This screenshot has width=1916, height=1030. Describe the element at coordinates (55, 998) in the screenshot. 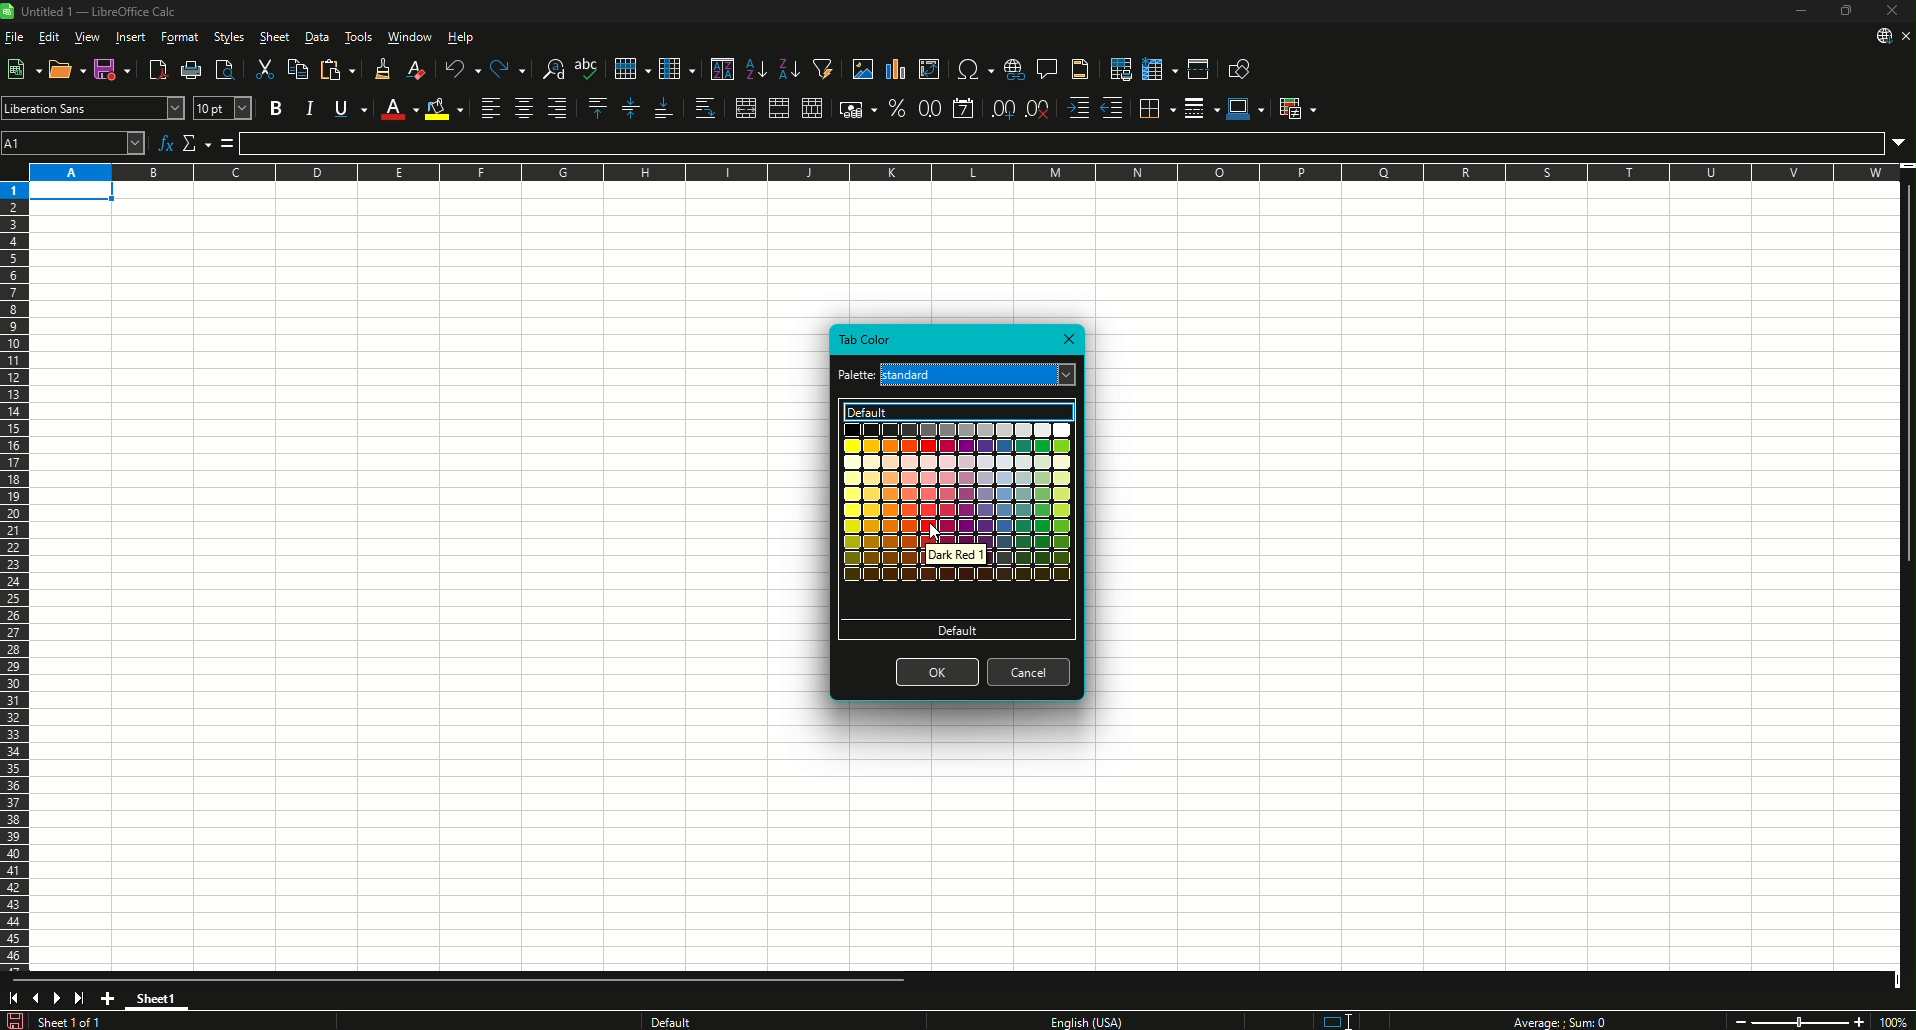

I see `Next slide` at that location.